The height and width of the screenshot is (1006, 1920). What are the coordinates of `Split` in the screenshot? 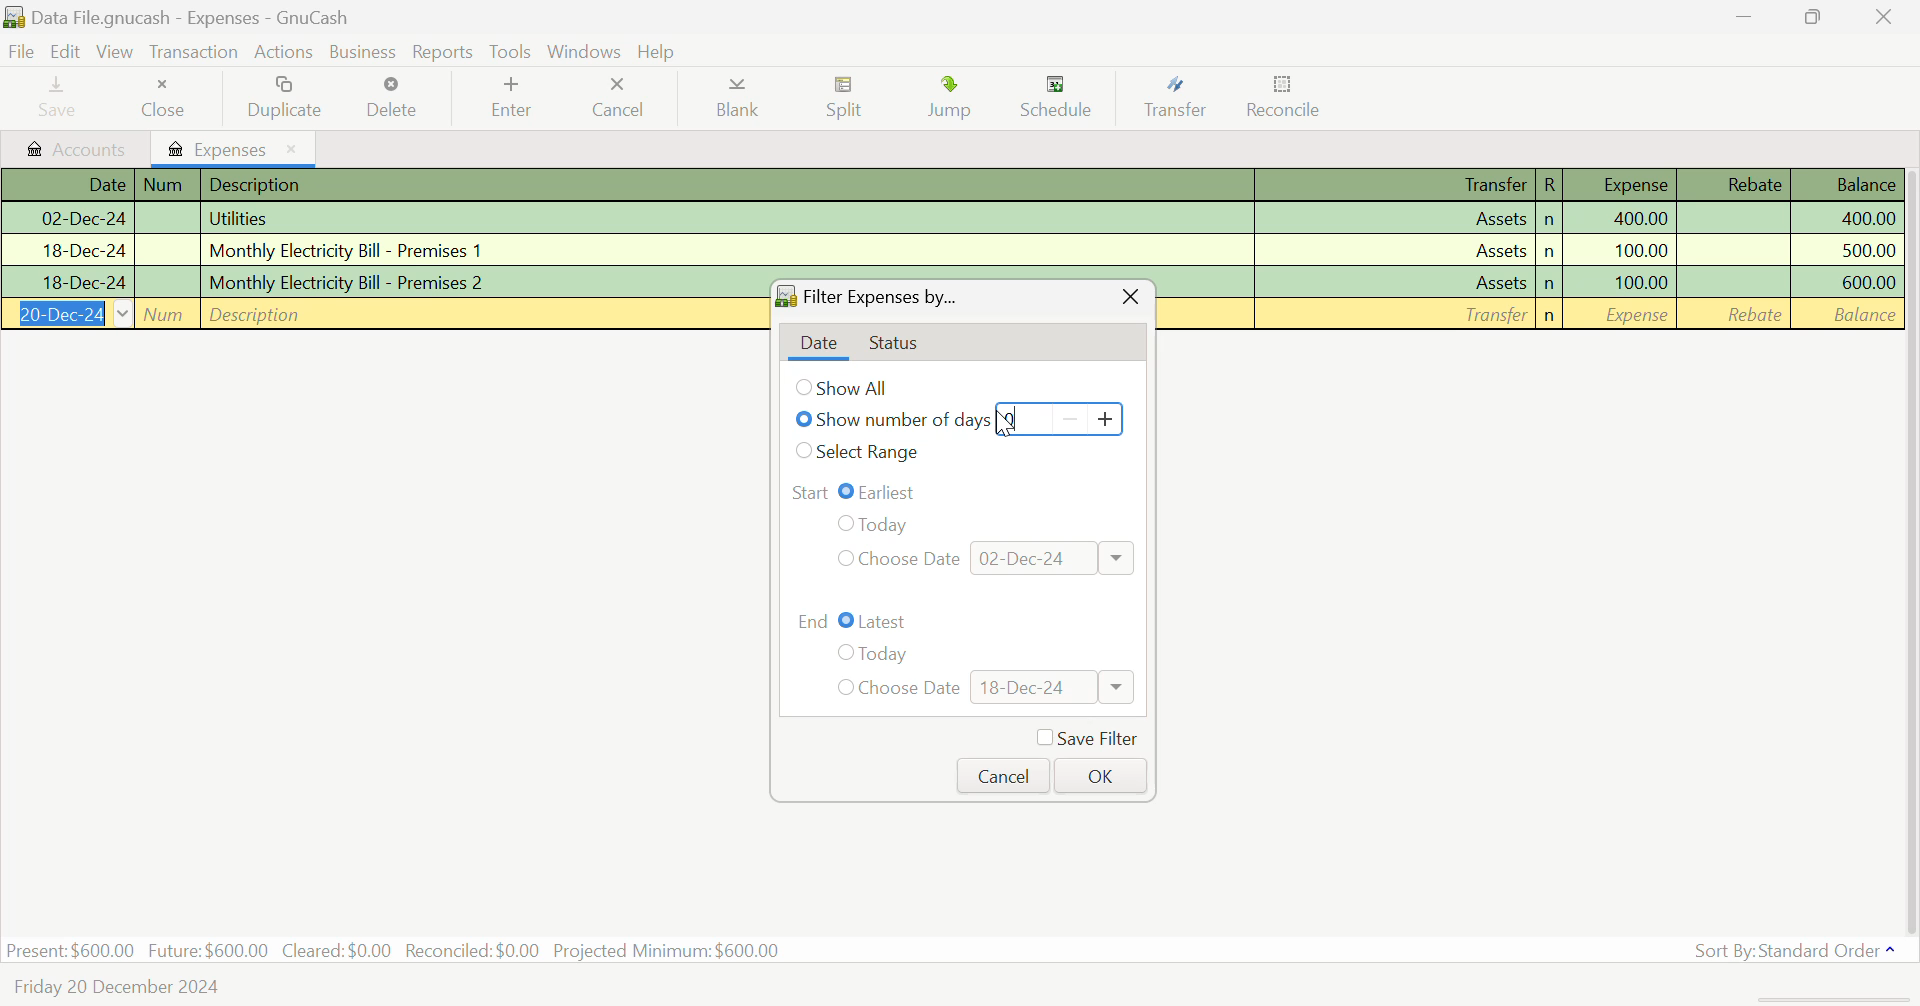 It's located at (848, 100).